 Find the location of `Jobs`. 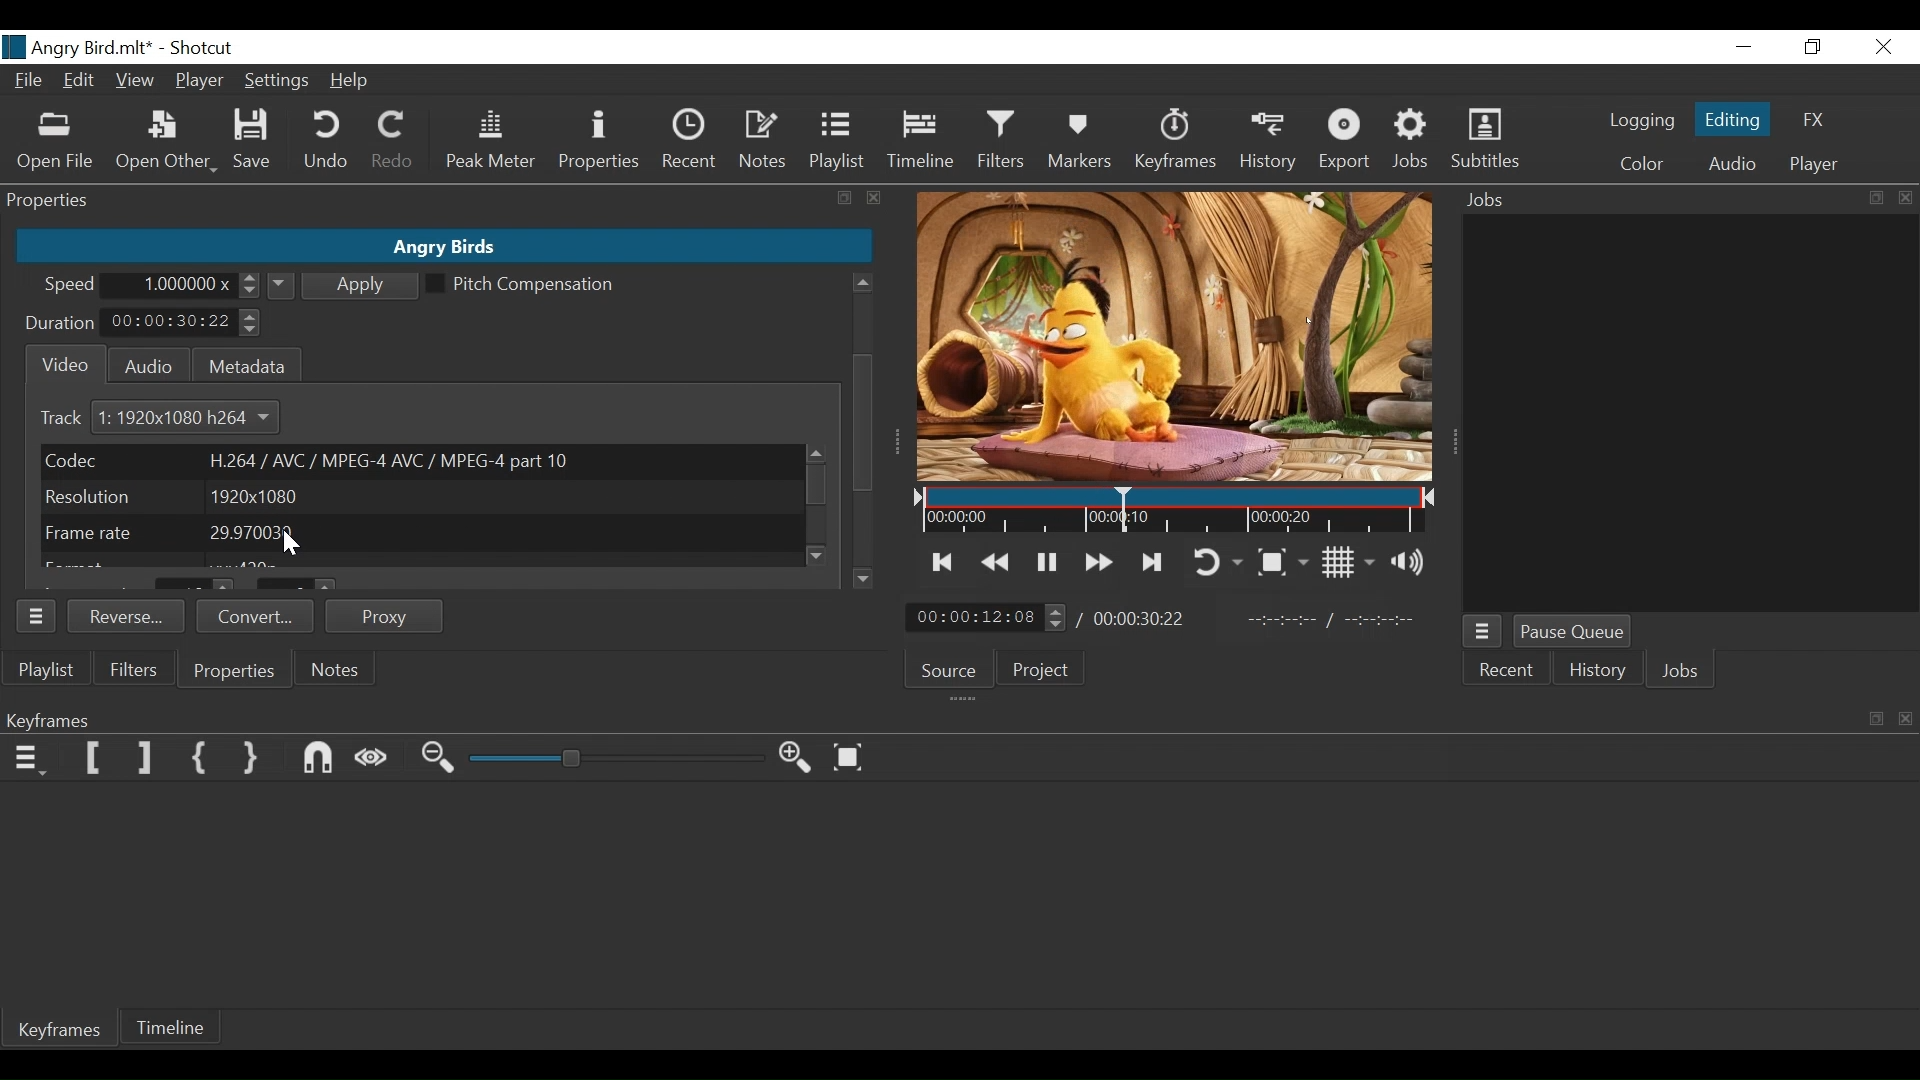

Jobs is located at coordinates (1411, 143).